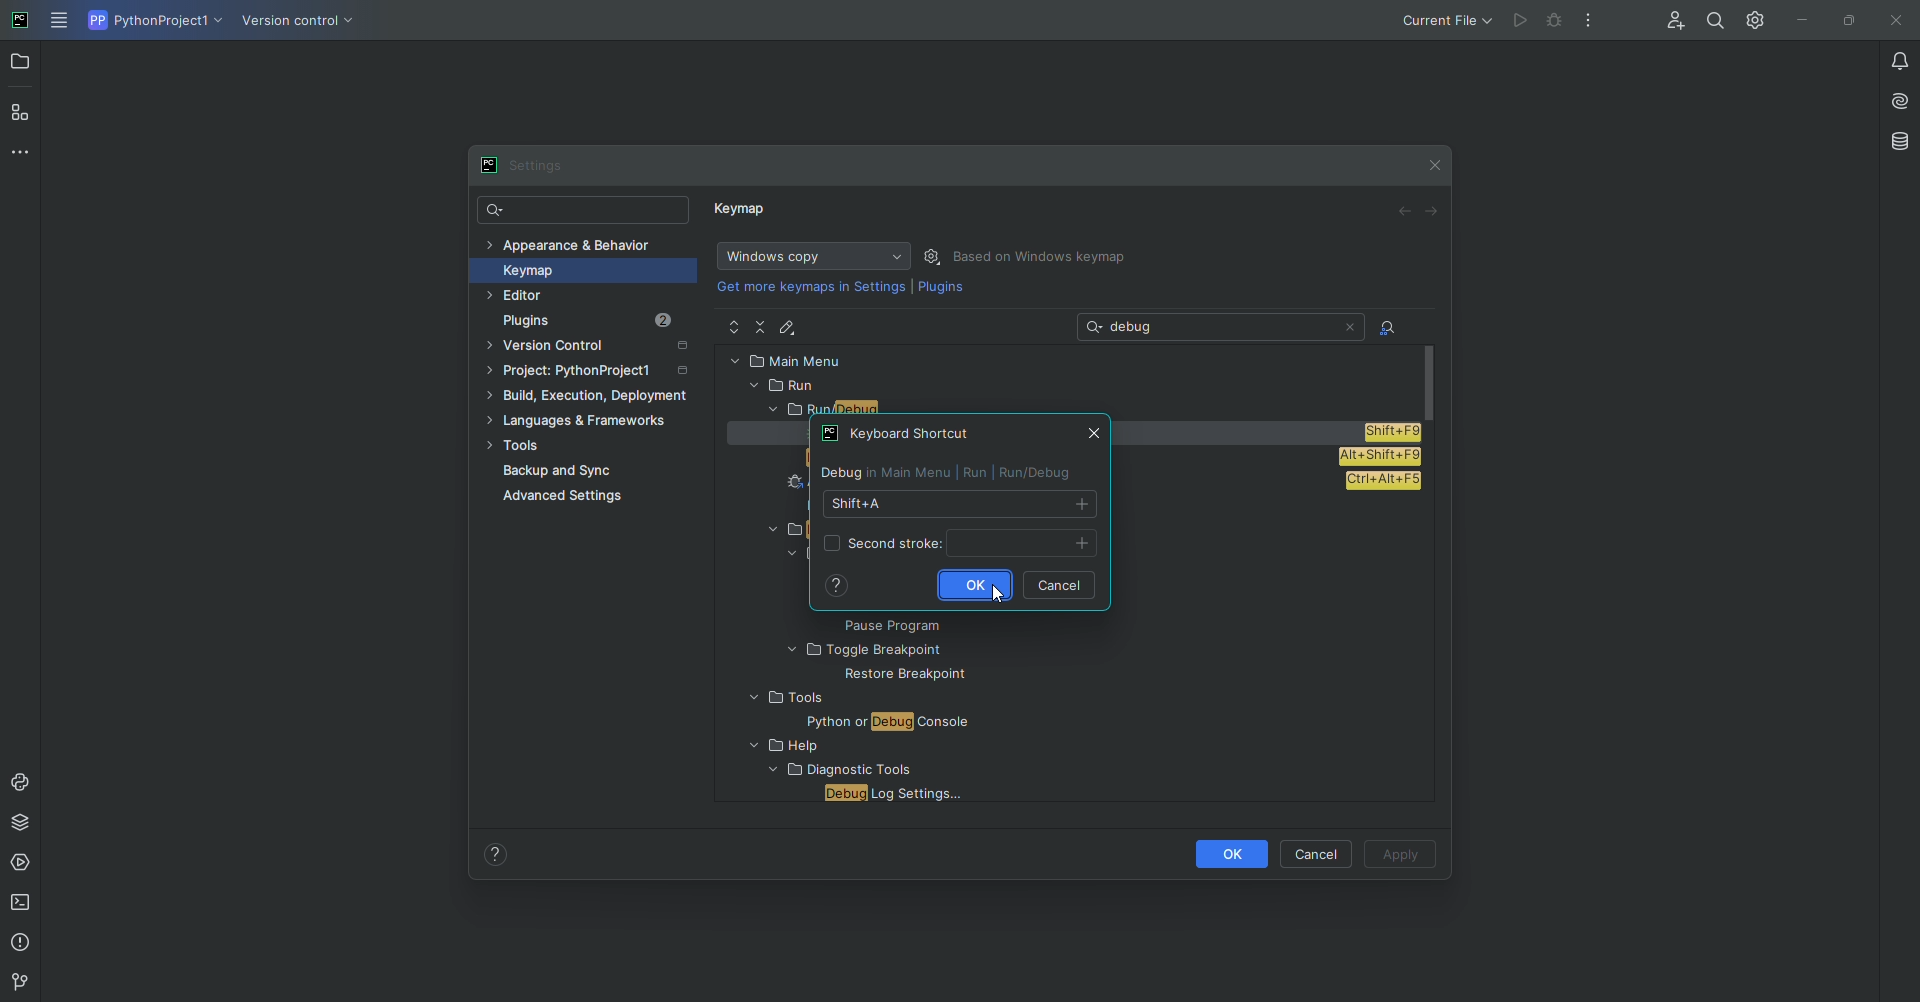 The image size is (1920, 1002). What do you see at coordinates (889, 794) in the screenshot?
I see `FILE NAME` at bounding box center [889, 794].